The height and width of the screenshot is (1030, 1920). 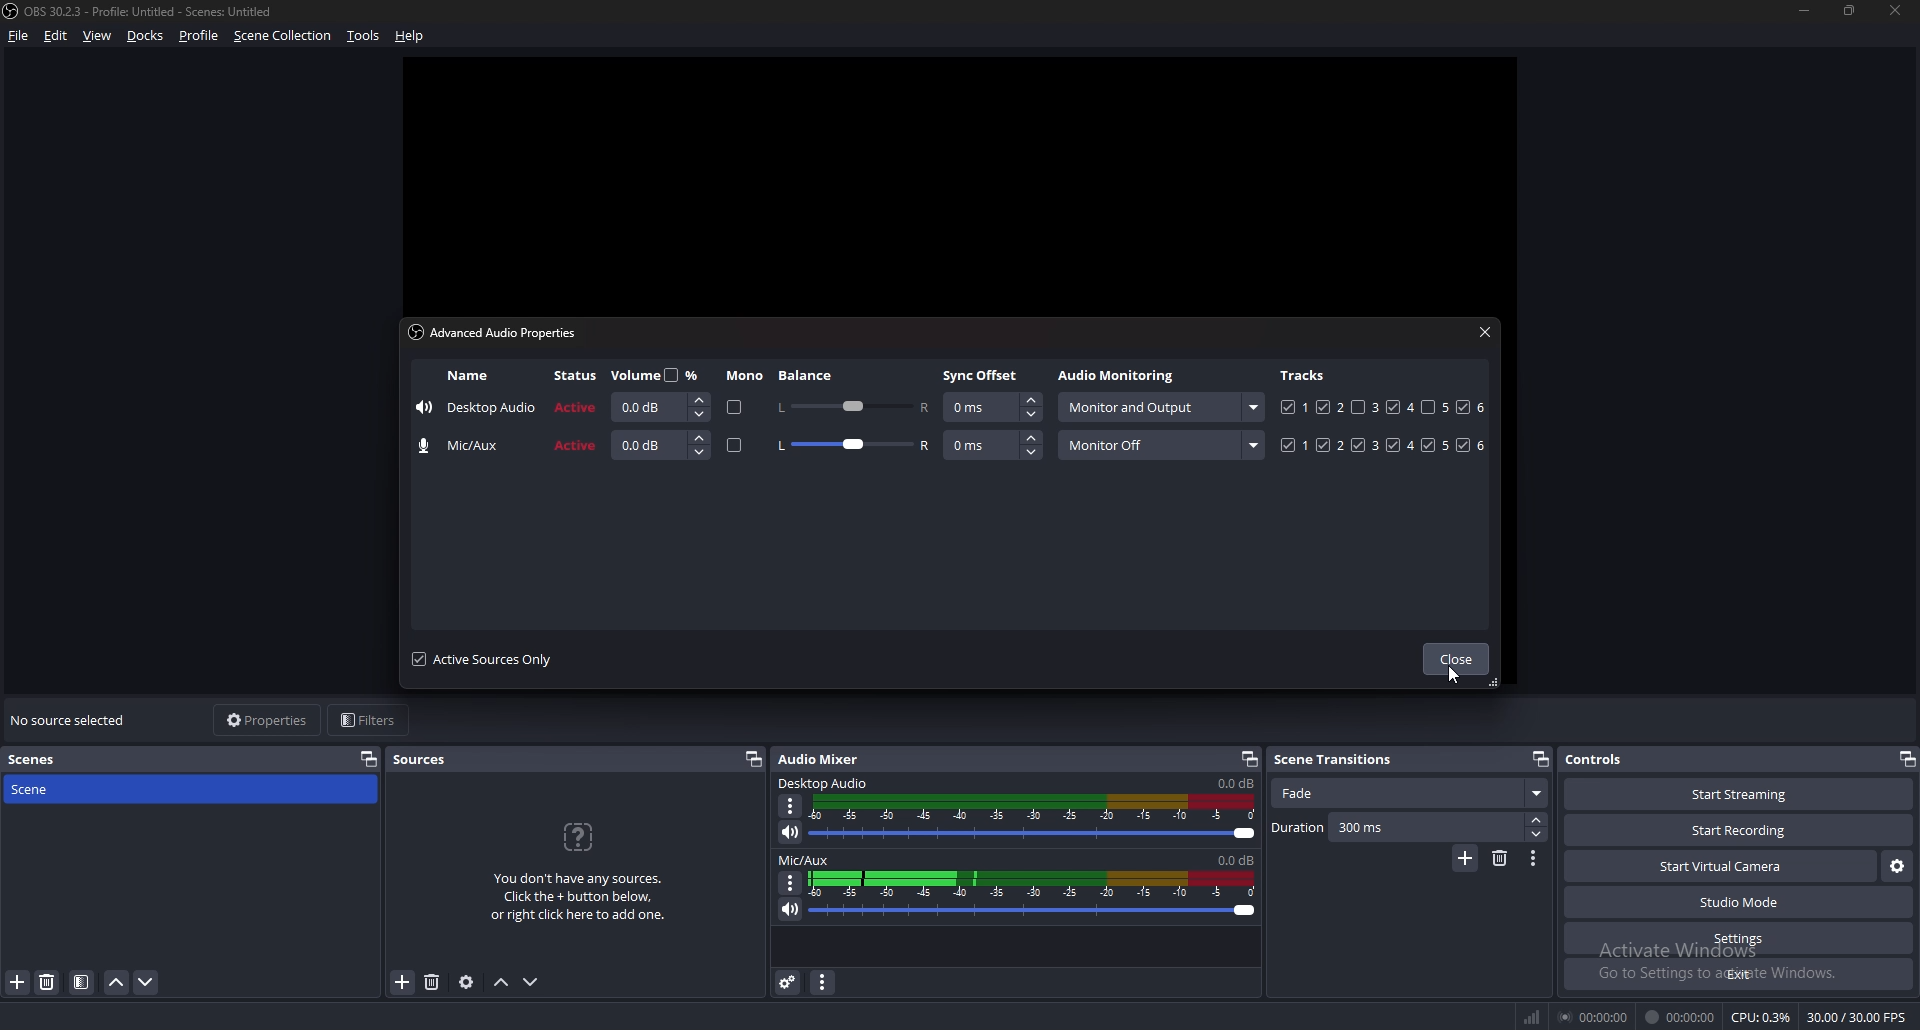 What do you see at coordinates (532, 982) in the screenshot?
I see `move sources down` at bounding box center [532, 982].